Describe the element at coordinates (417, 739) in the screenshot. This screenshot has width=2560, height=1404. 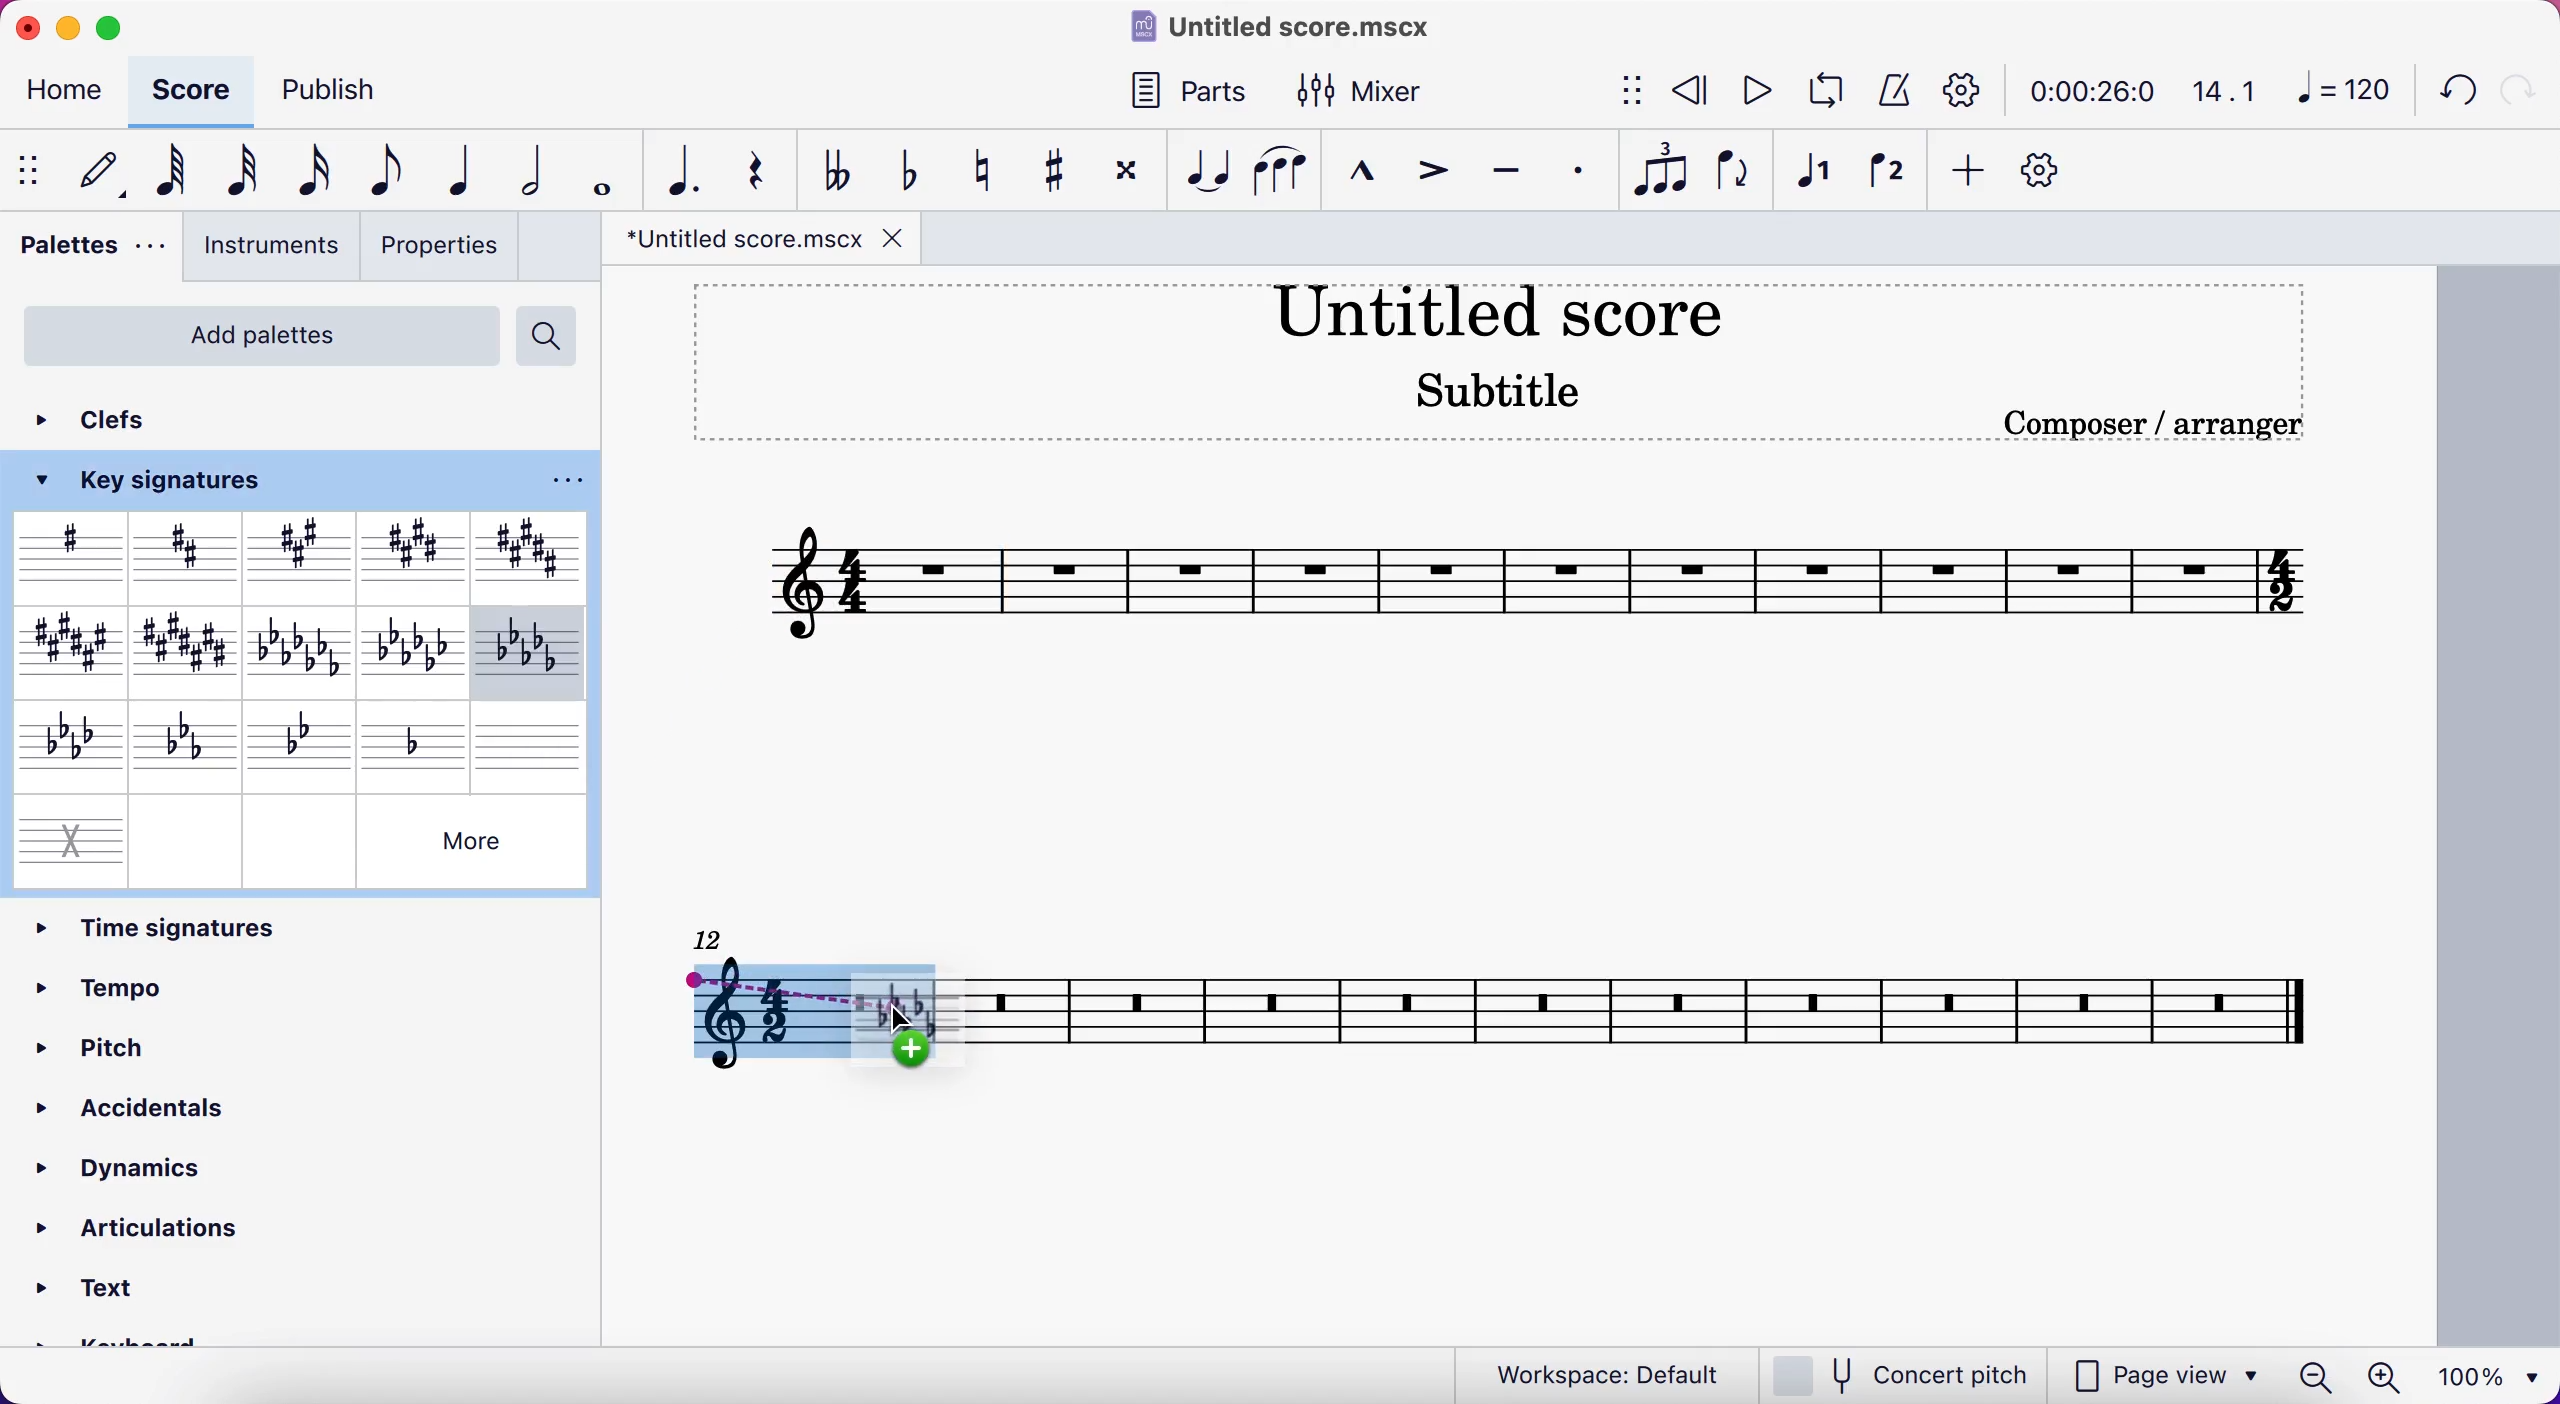
I see `D minor` at that location.